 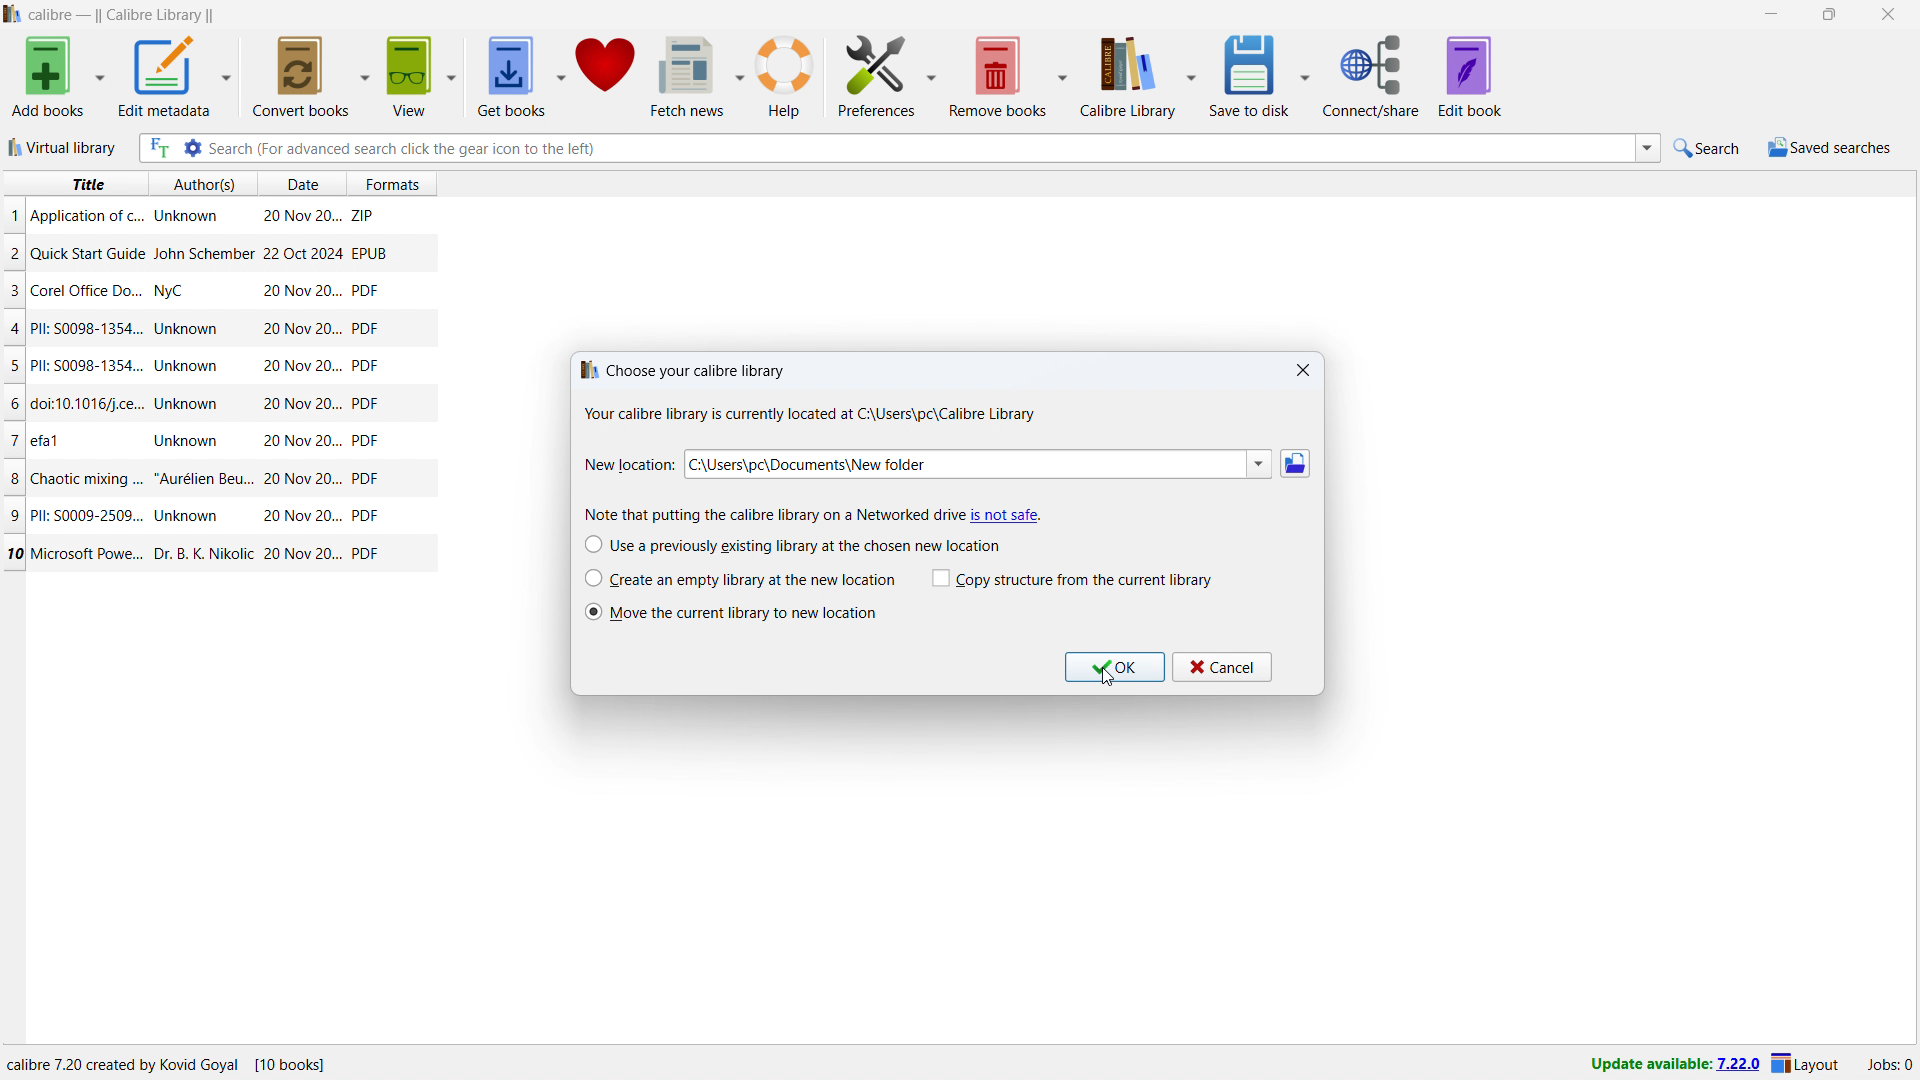 I want to click on title, so click(x=123, y=16).